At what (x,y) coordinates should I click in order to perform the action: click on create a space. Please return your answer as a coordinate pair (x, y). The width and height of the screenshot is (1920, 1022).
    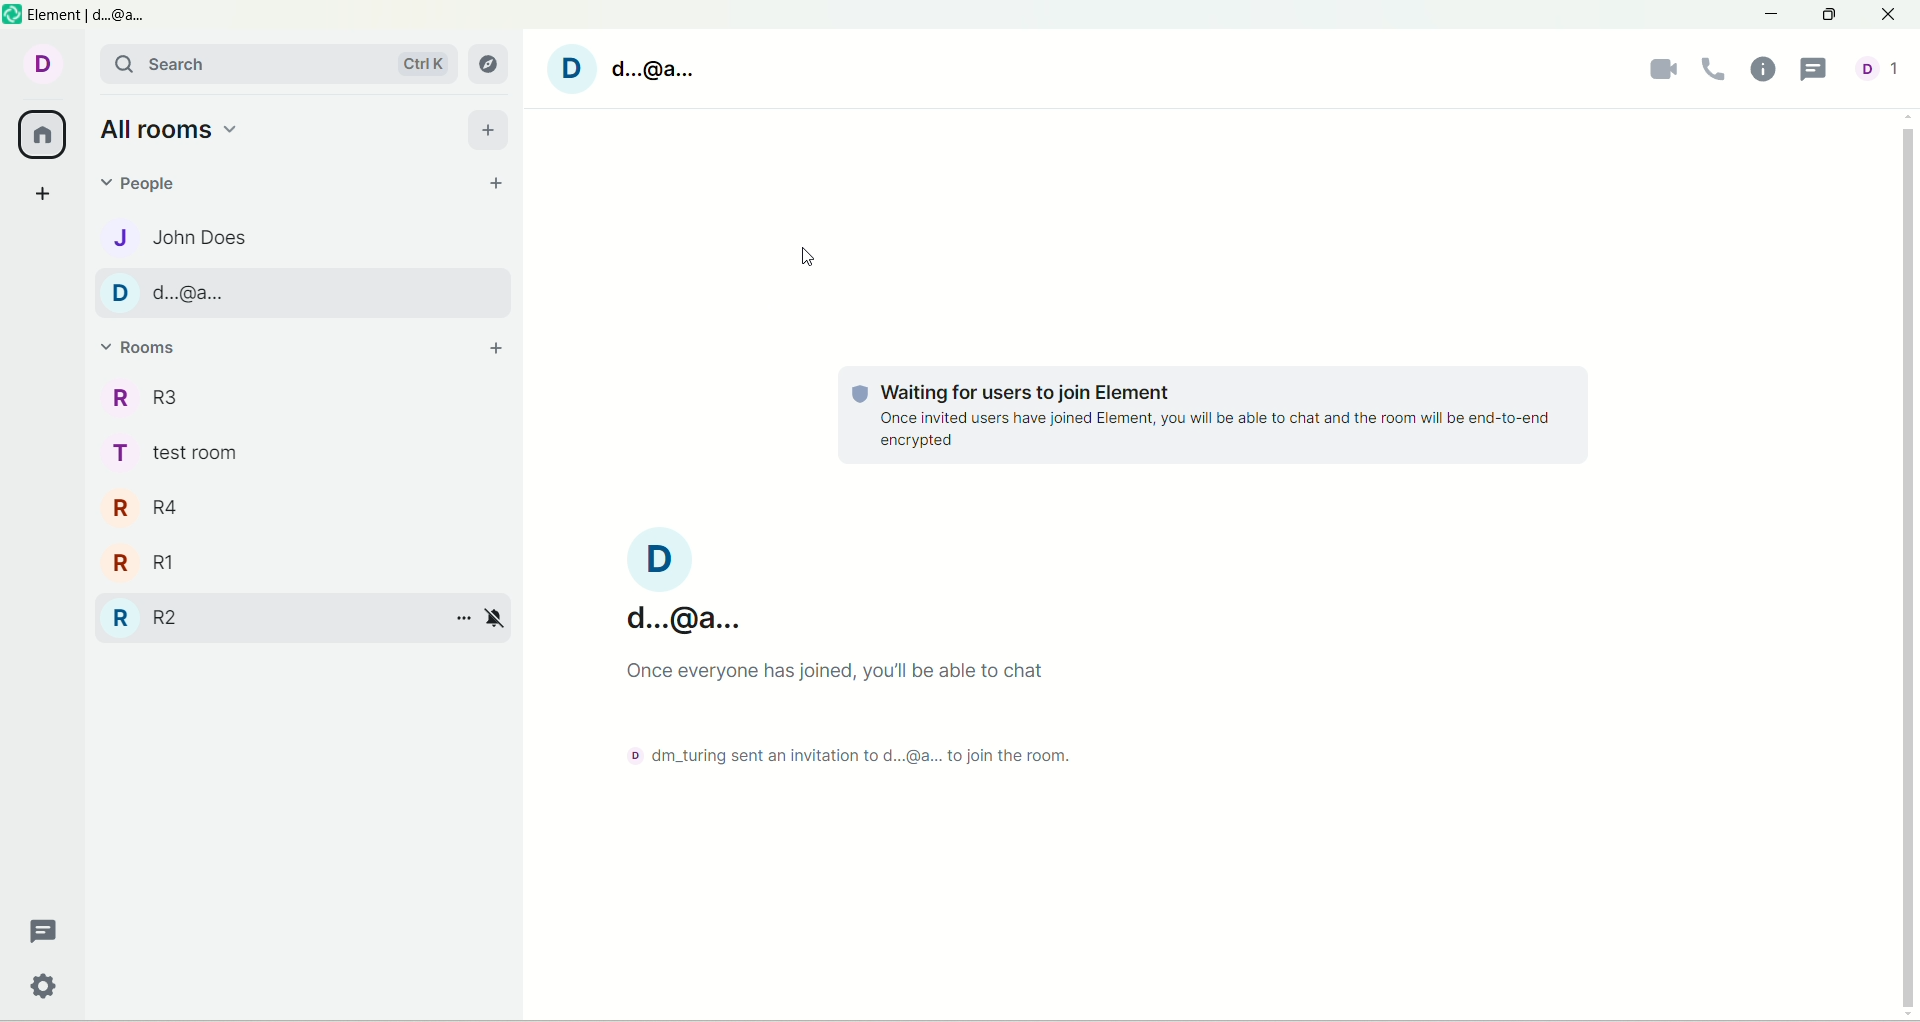
    Looking at the image, I should click on (44, 193).